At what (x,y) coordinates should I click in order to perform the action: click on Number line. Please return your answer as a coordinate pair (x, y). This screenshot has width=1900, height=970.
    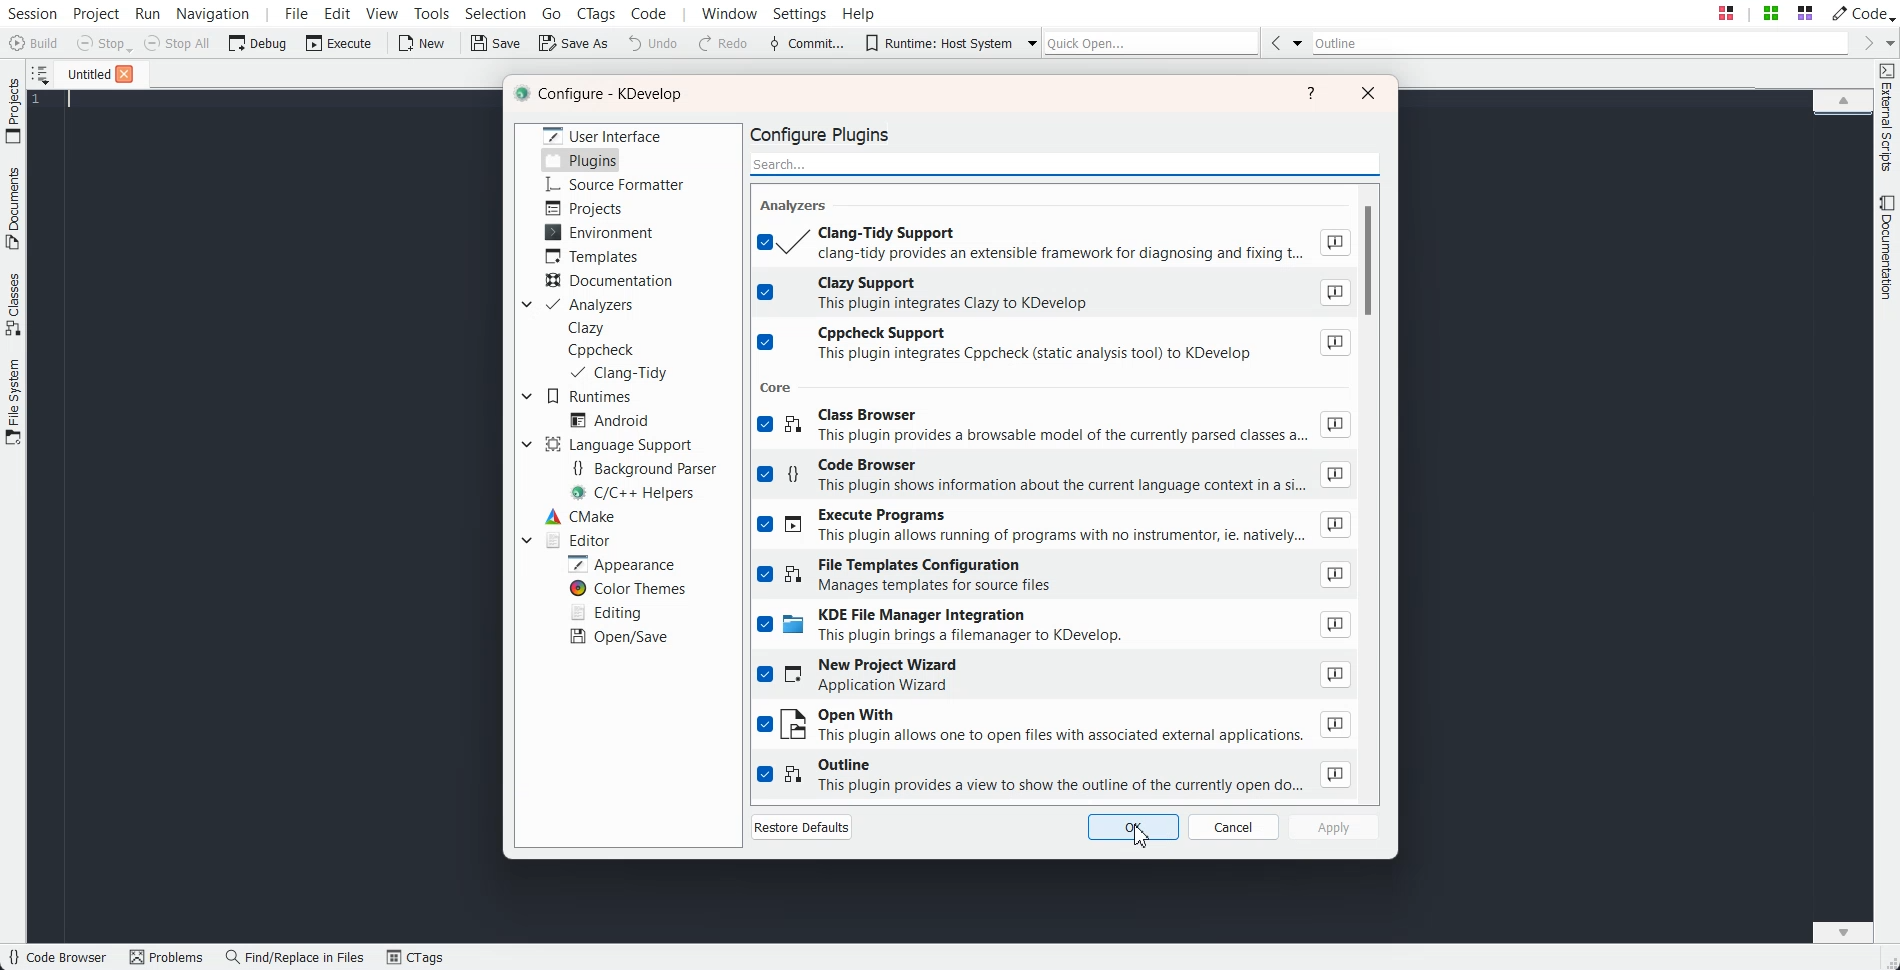
    Looking at the image, I should click on (42, 100).